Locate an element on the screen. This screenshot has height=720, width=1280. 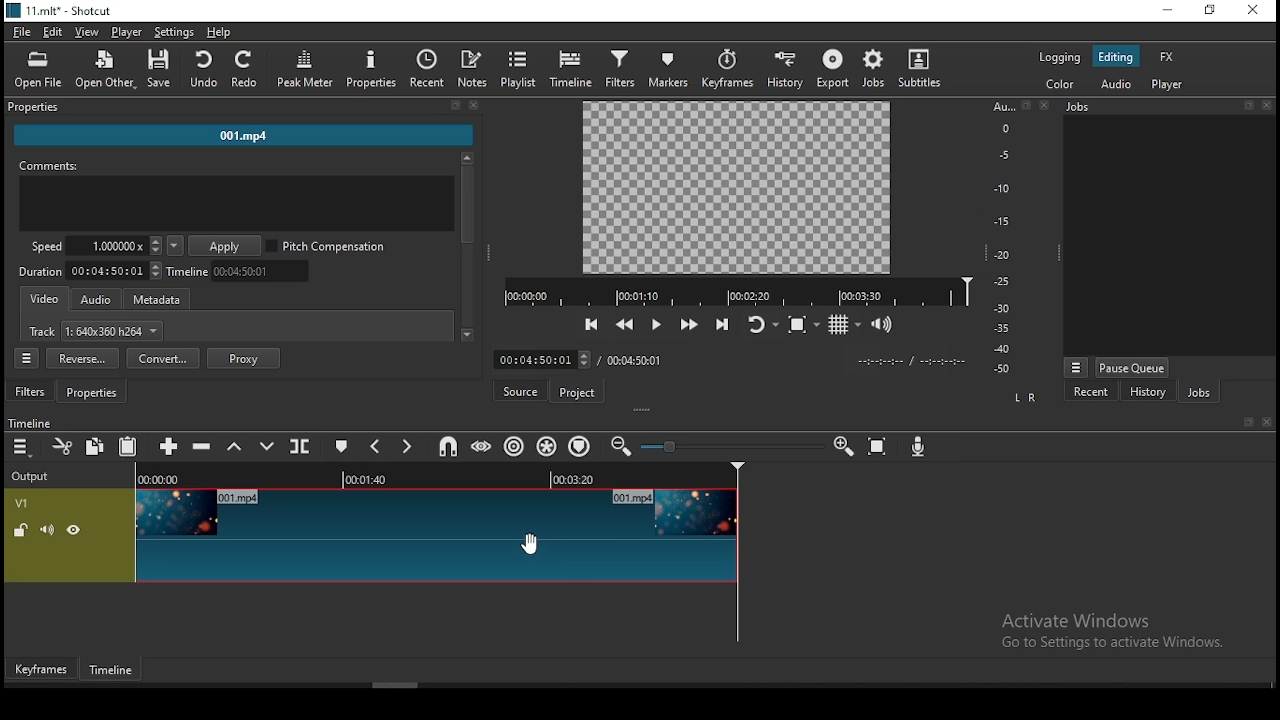
track duration is located at coordinates (91, 272).